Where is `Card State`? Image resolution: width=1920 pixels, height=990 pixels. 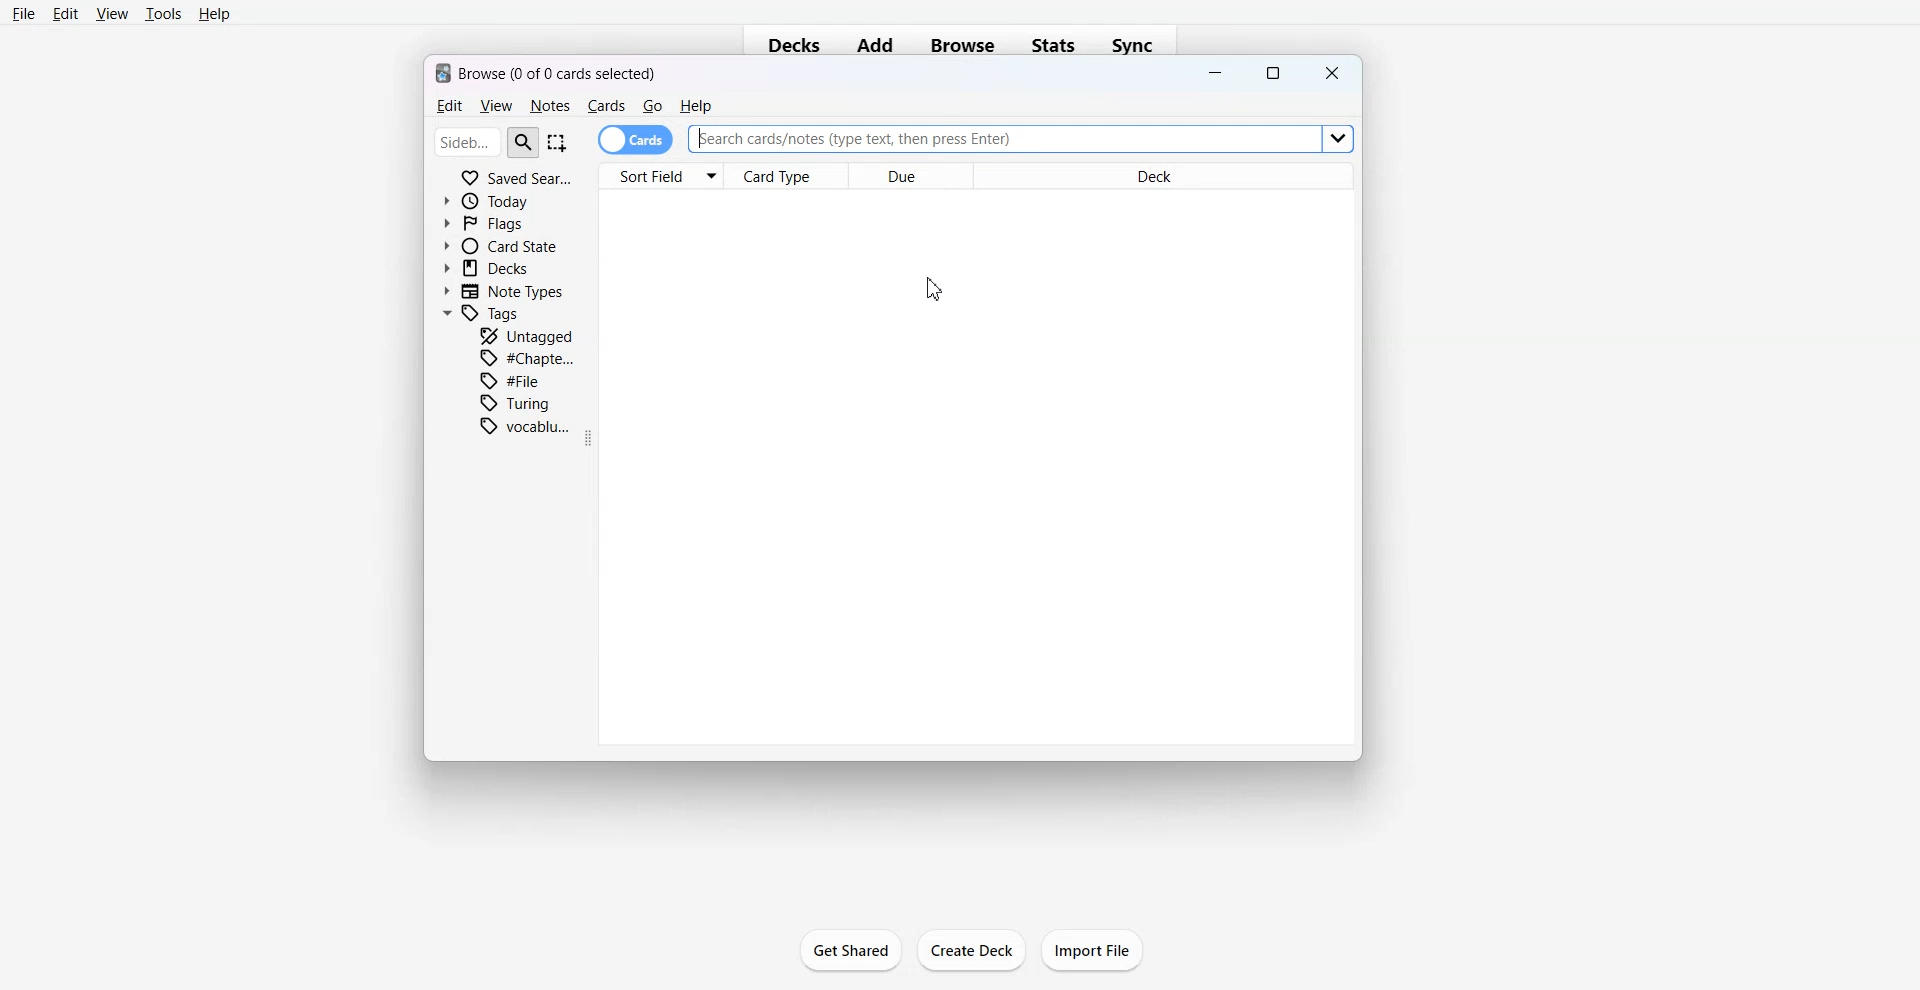
Card State is located at coordinates (499, 245).